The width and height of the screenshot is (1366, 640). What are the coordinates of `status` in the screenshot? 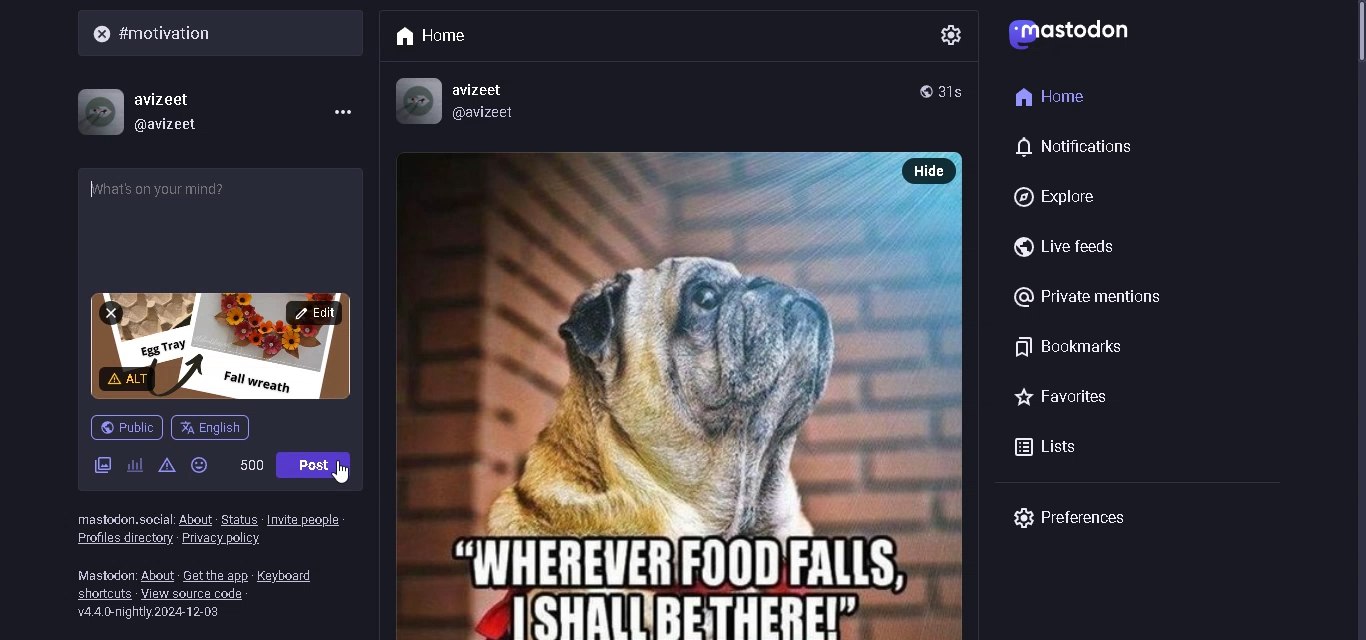 It's located at (239, 518).